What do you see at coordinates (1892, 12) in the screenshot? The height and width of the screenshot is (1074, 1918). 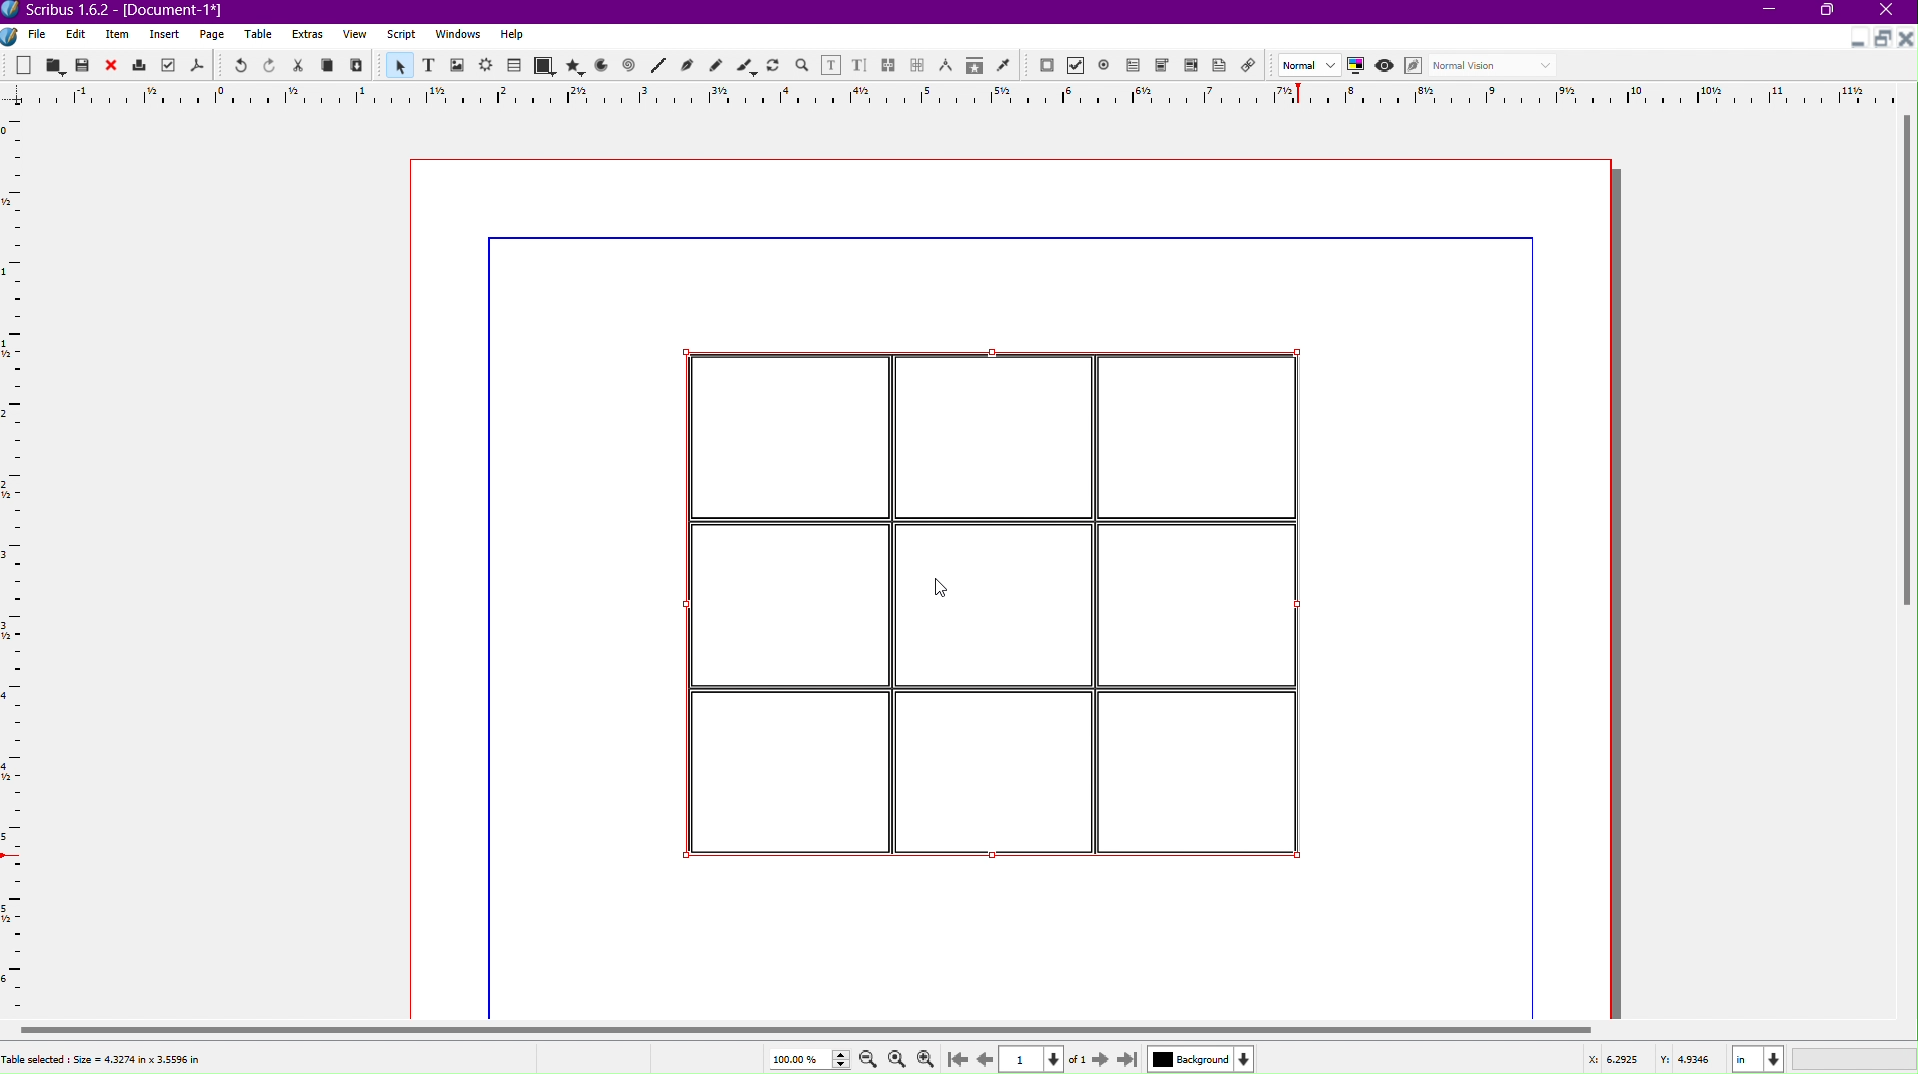 I see `Close` at bounding box center [1892, 12].